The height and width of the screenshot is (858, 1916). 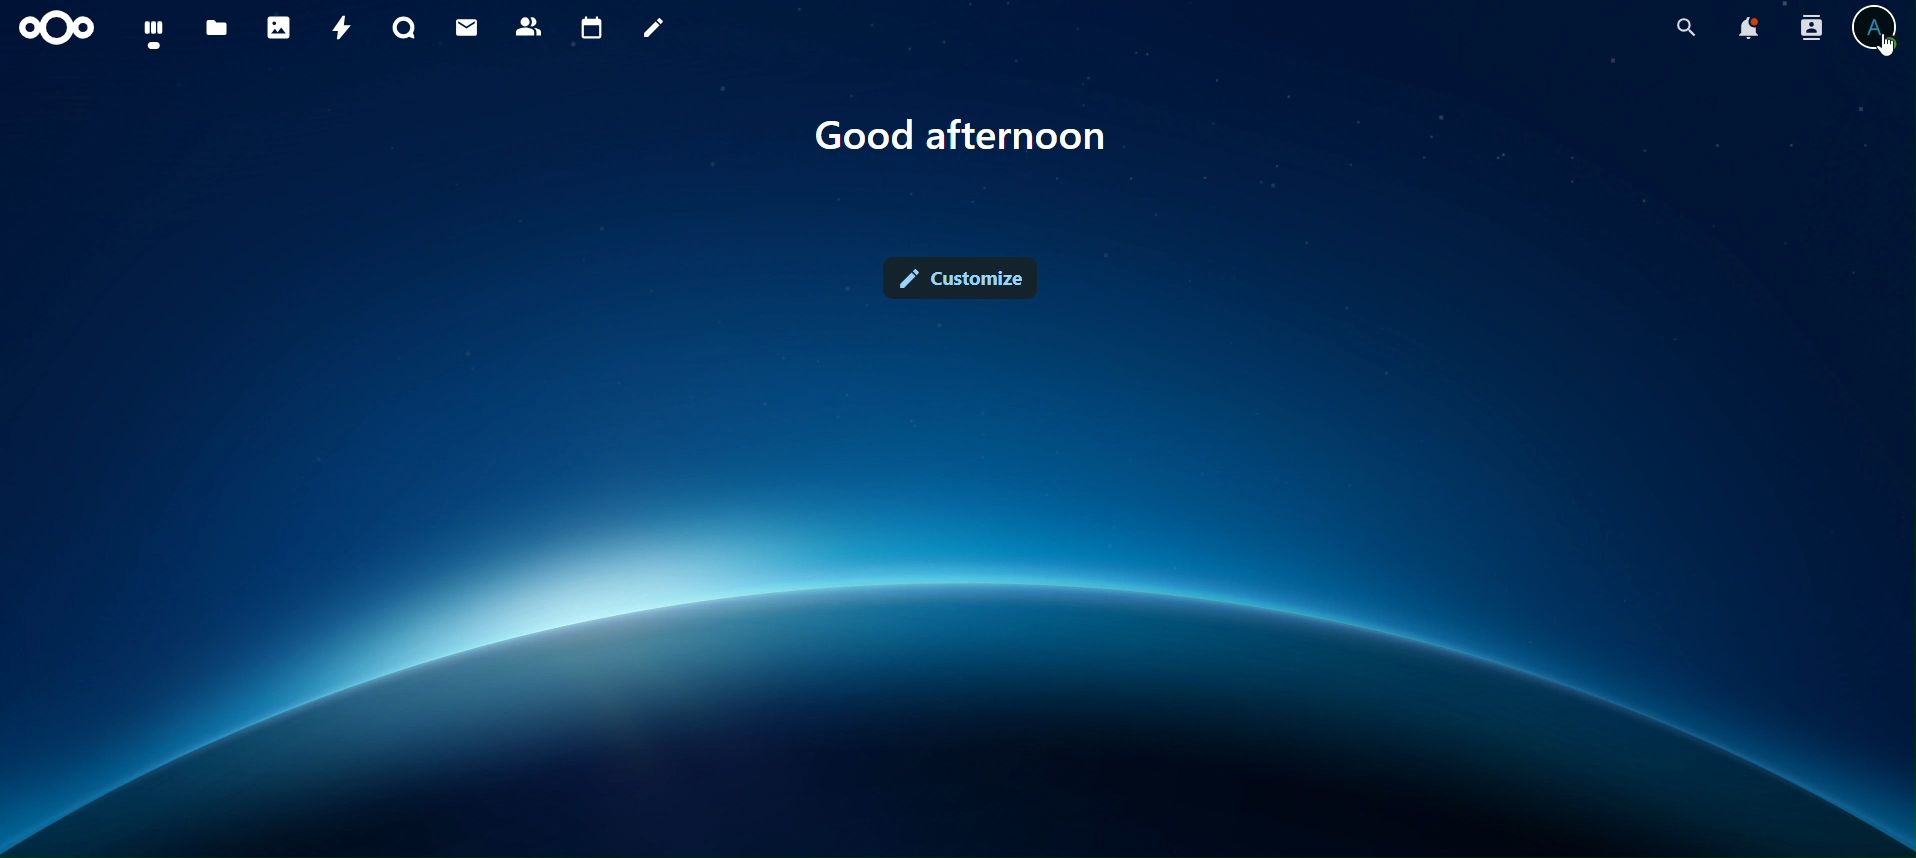 What do you see at coordinates (57, 28) in the screenshot?
I see `icon` at bounding box center [57, 28].